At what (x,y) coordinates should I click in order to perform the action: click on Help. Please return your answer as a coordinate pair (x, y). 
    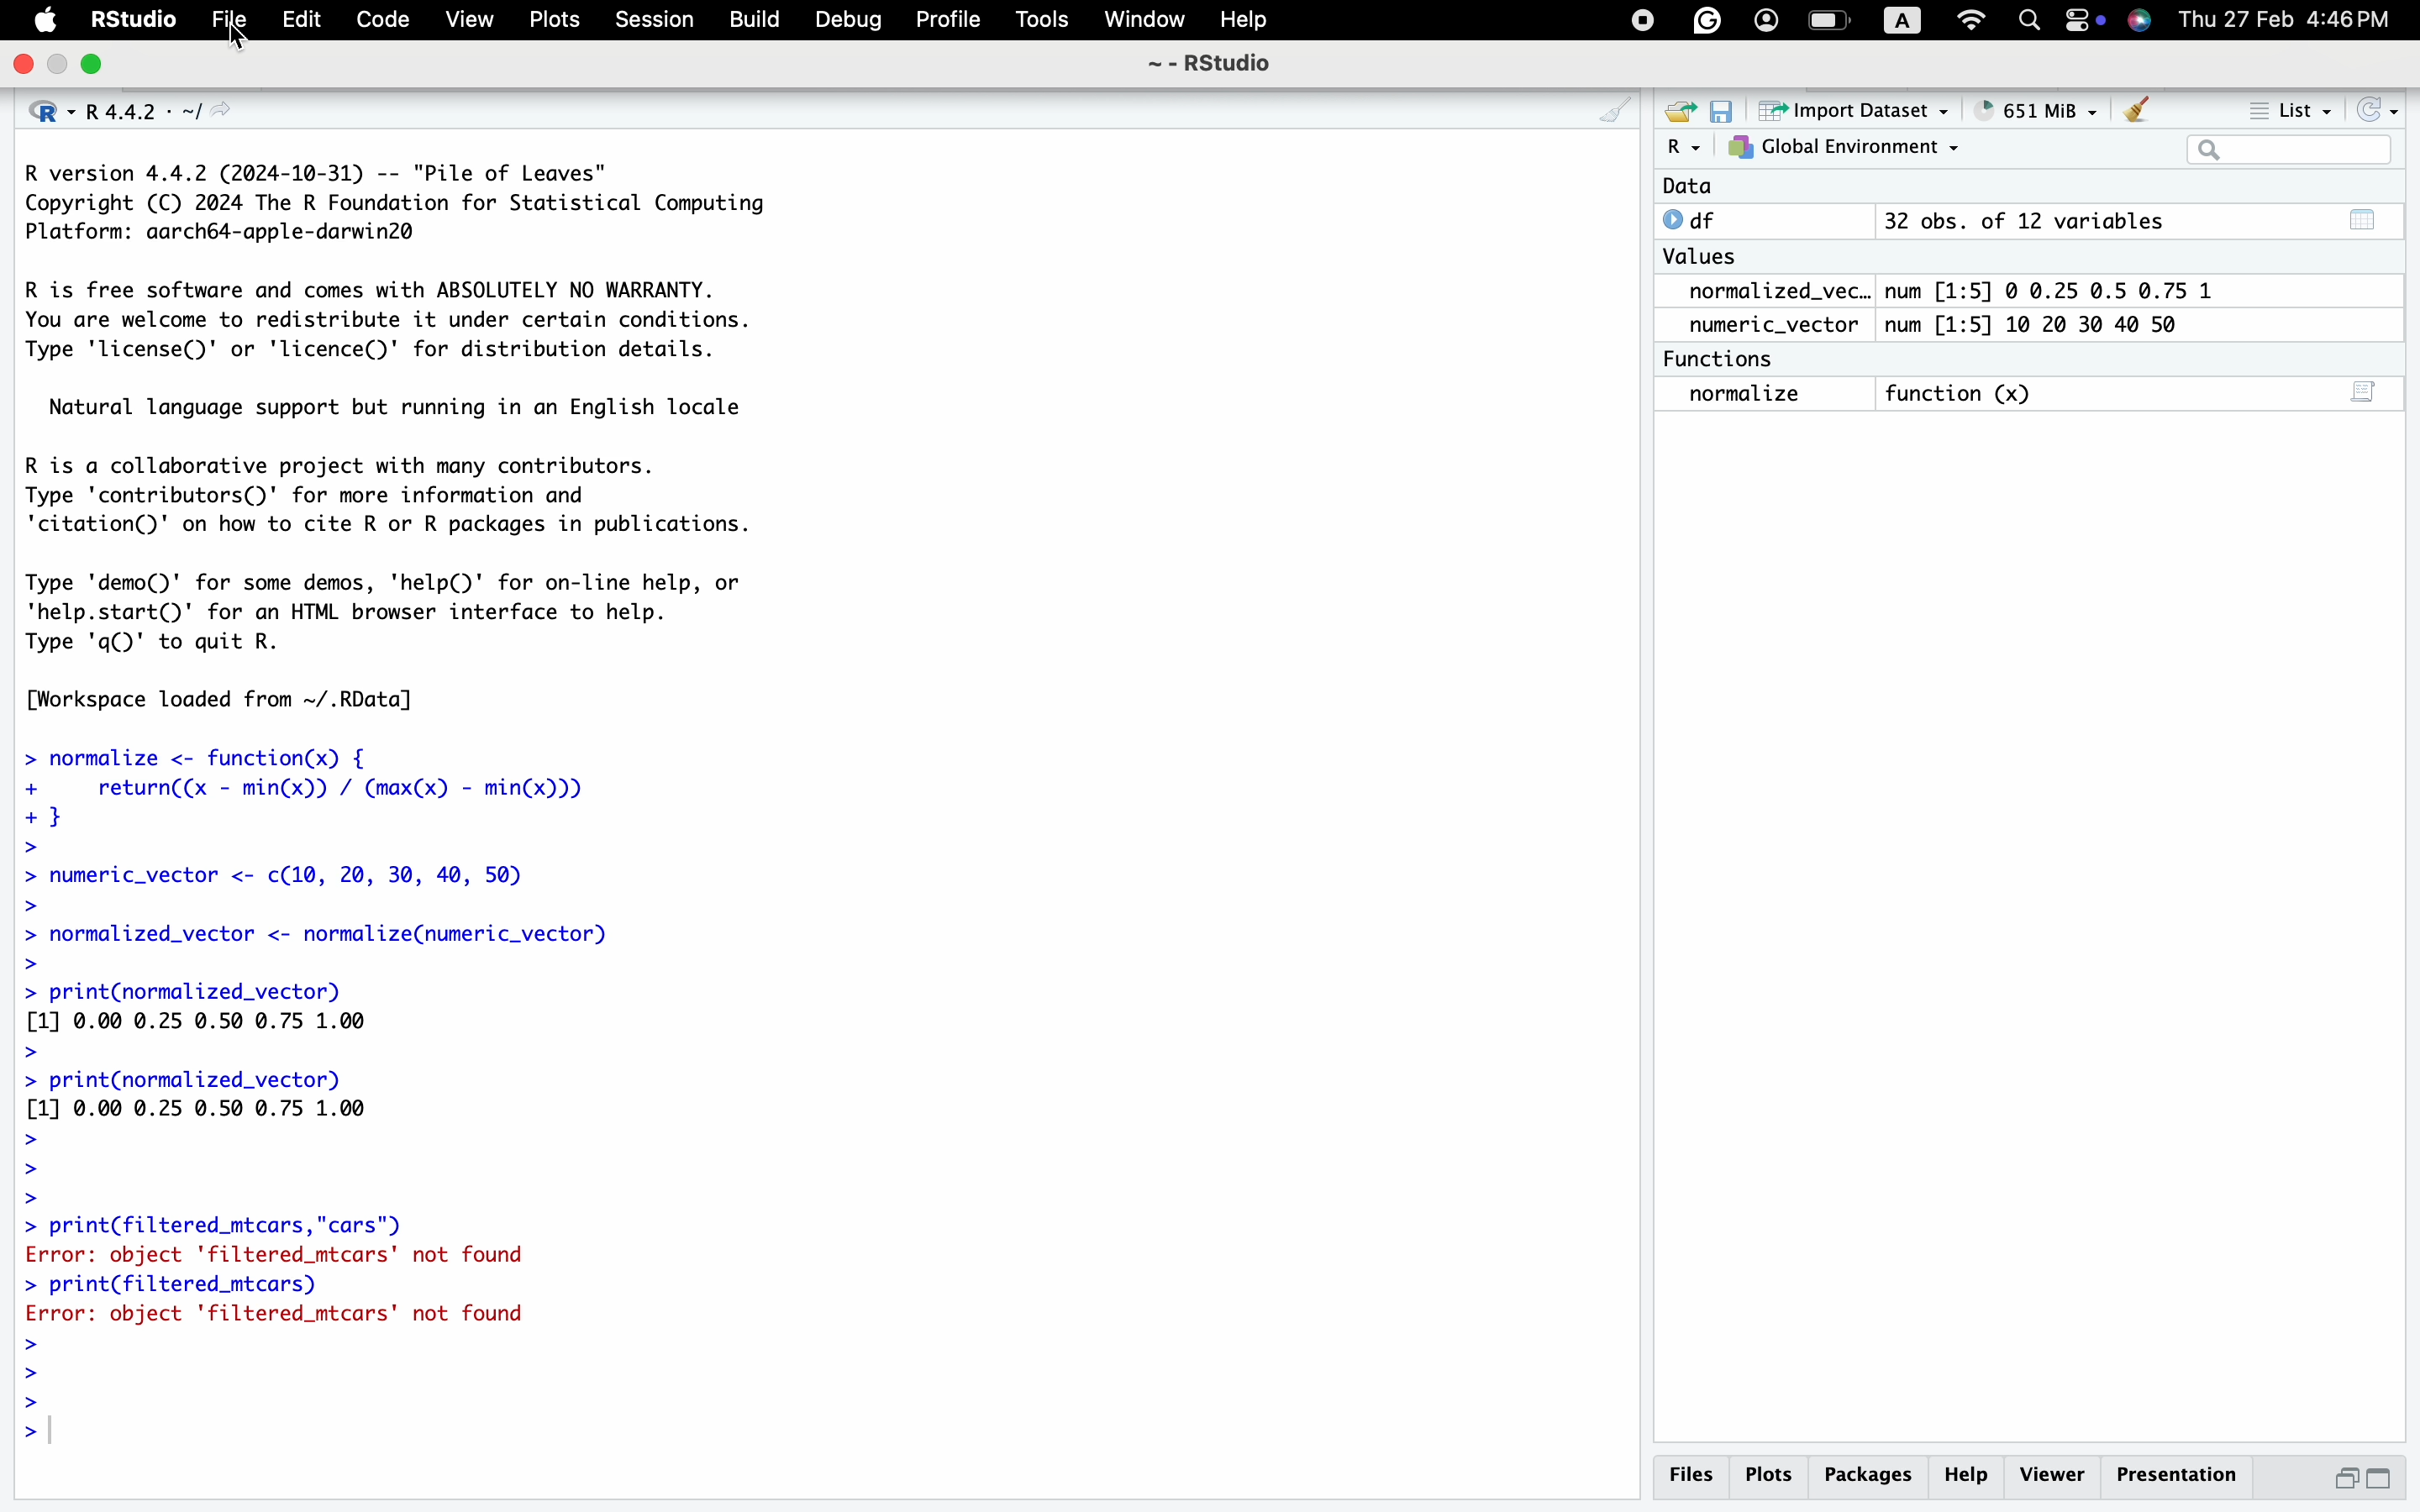
    Looking at the image, I should click on (1256, 20).